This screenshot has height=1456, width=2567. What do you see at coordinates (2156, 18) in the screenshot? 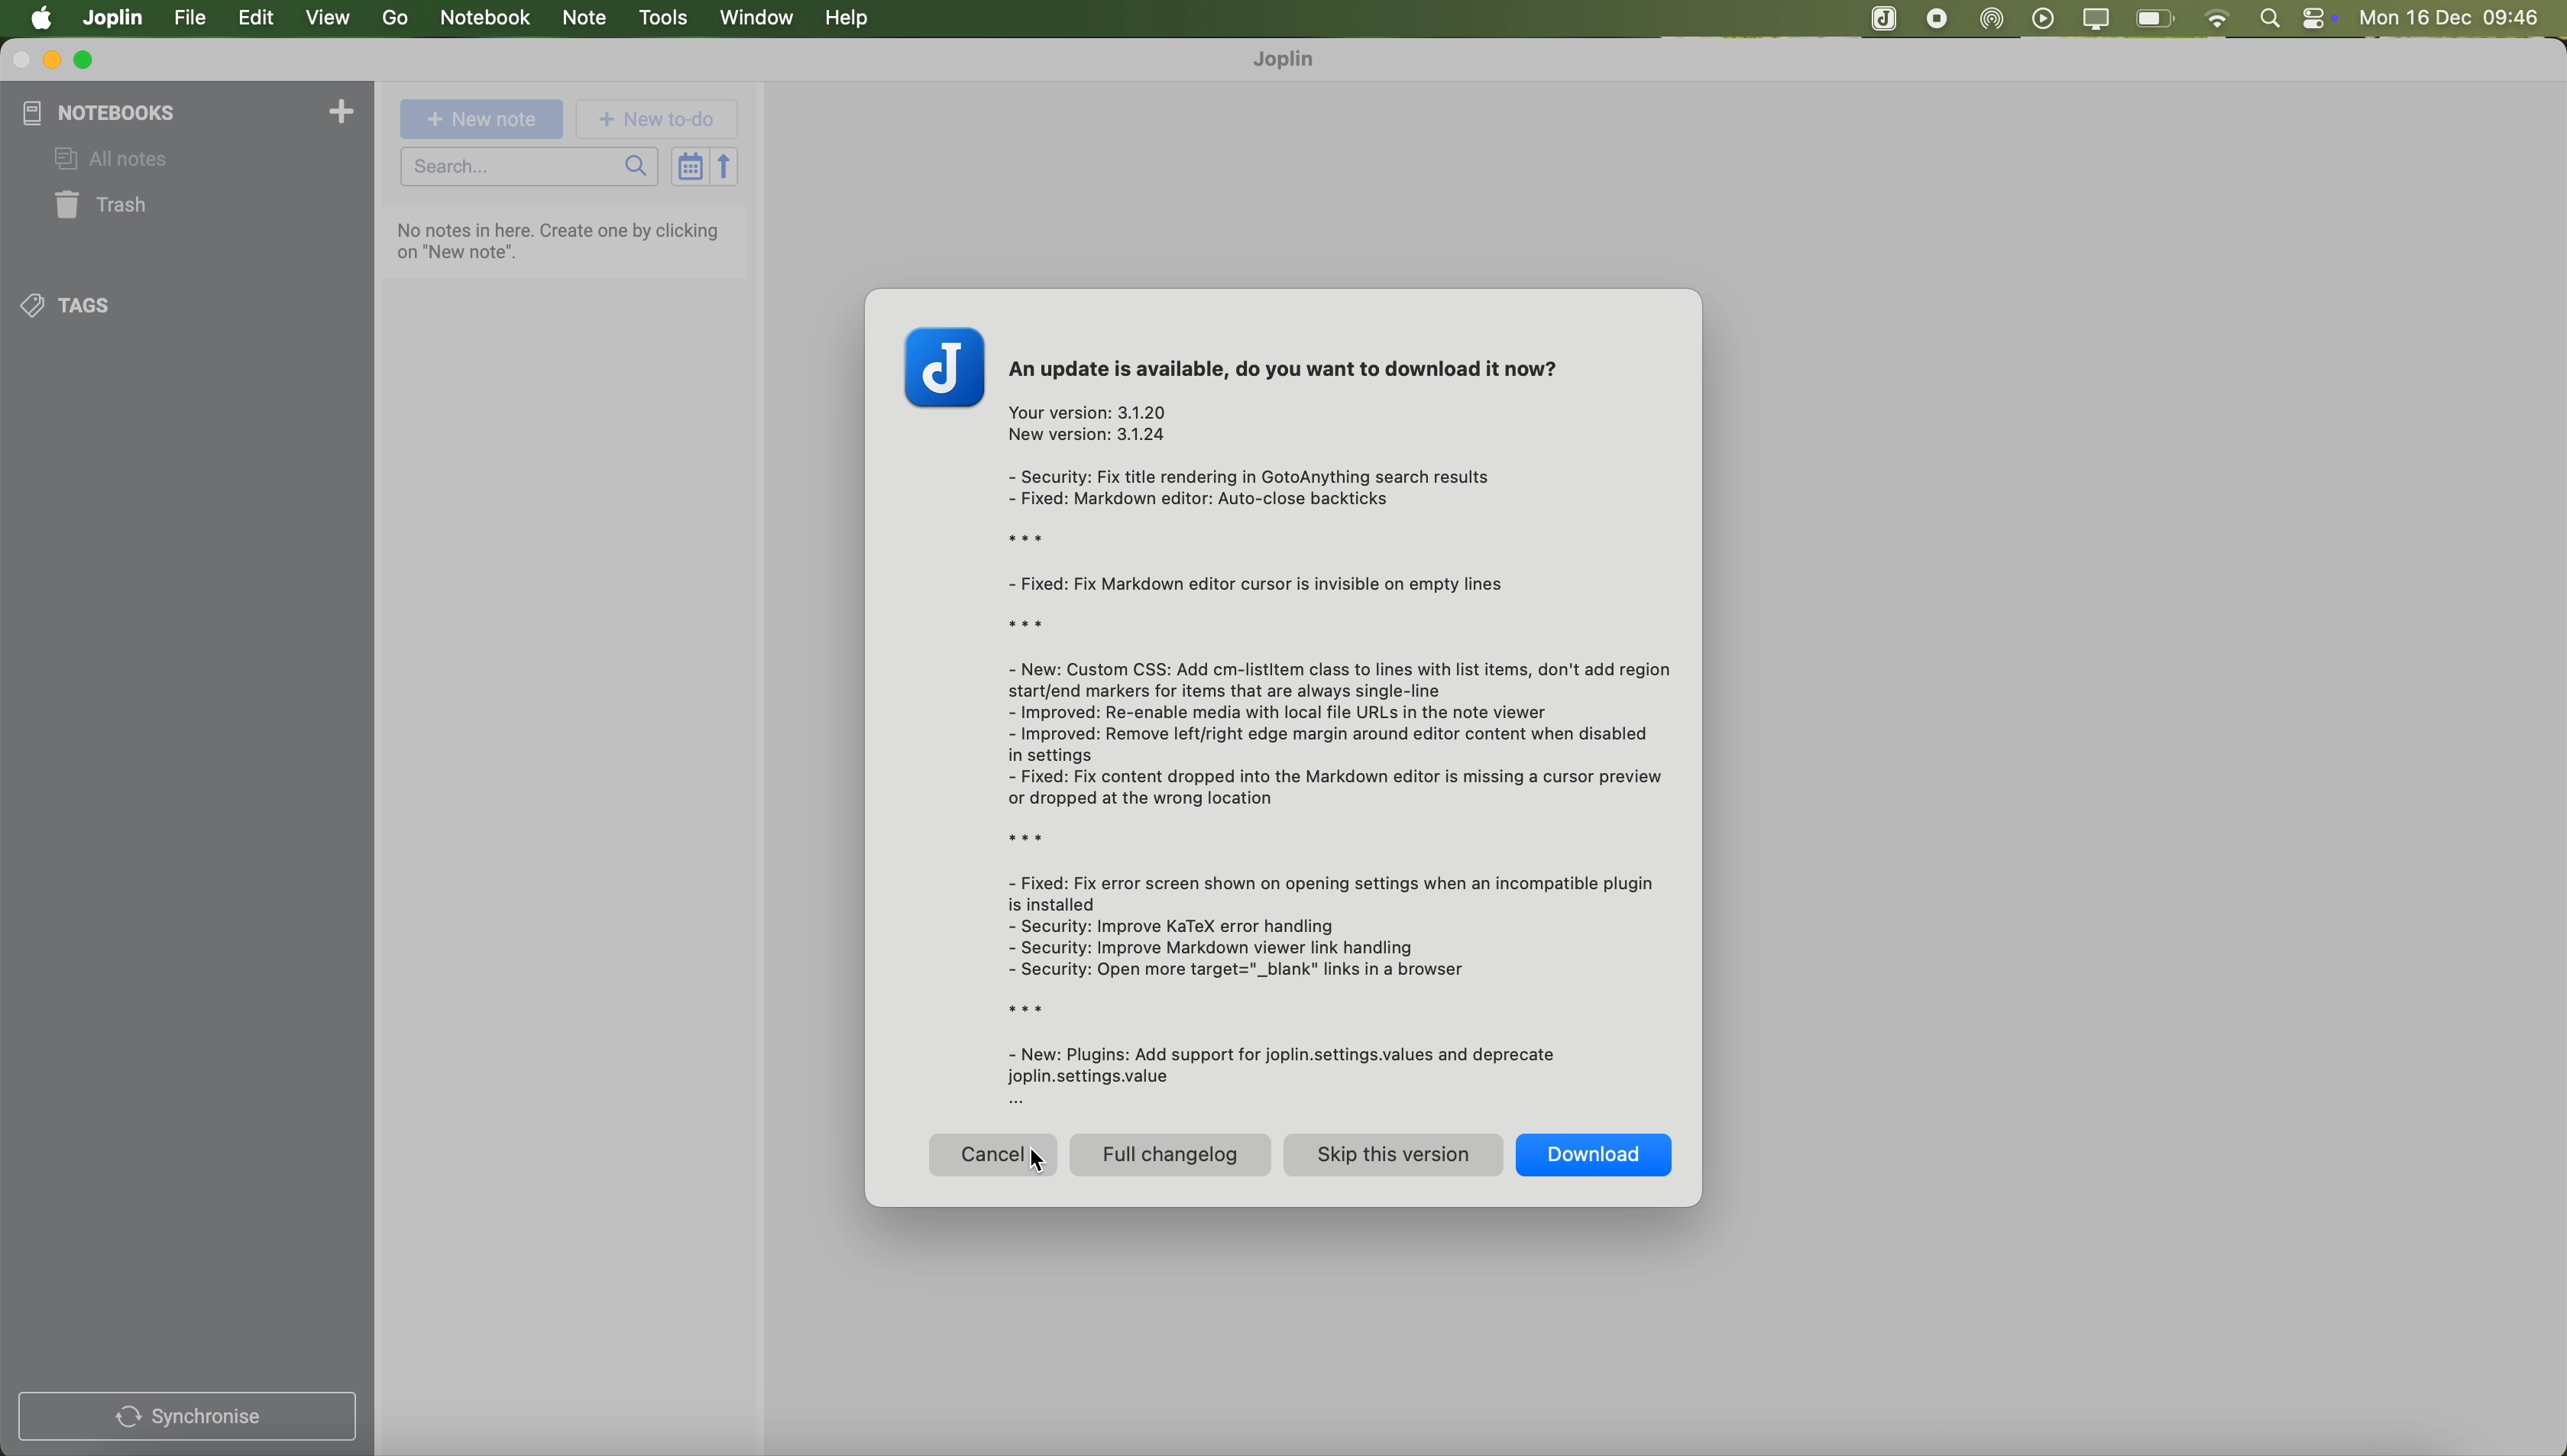
I see `battery` at bounding box center [2156, 18].